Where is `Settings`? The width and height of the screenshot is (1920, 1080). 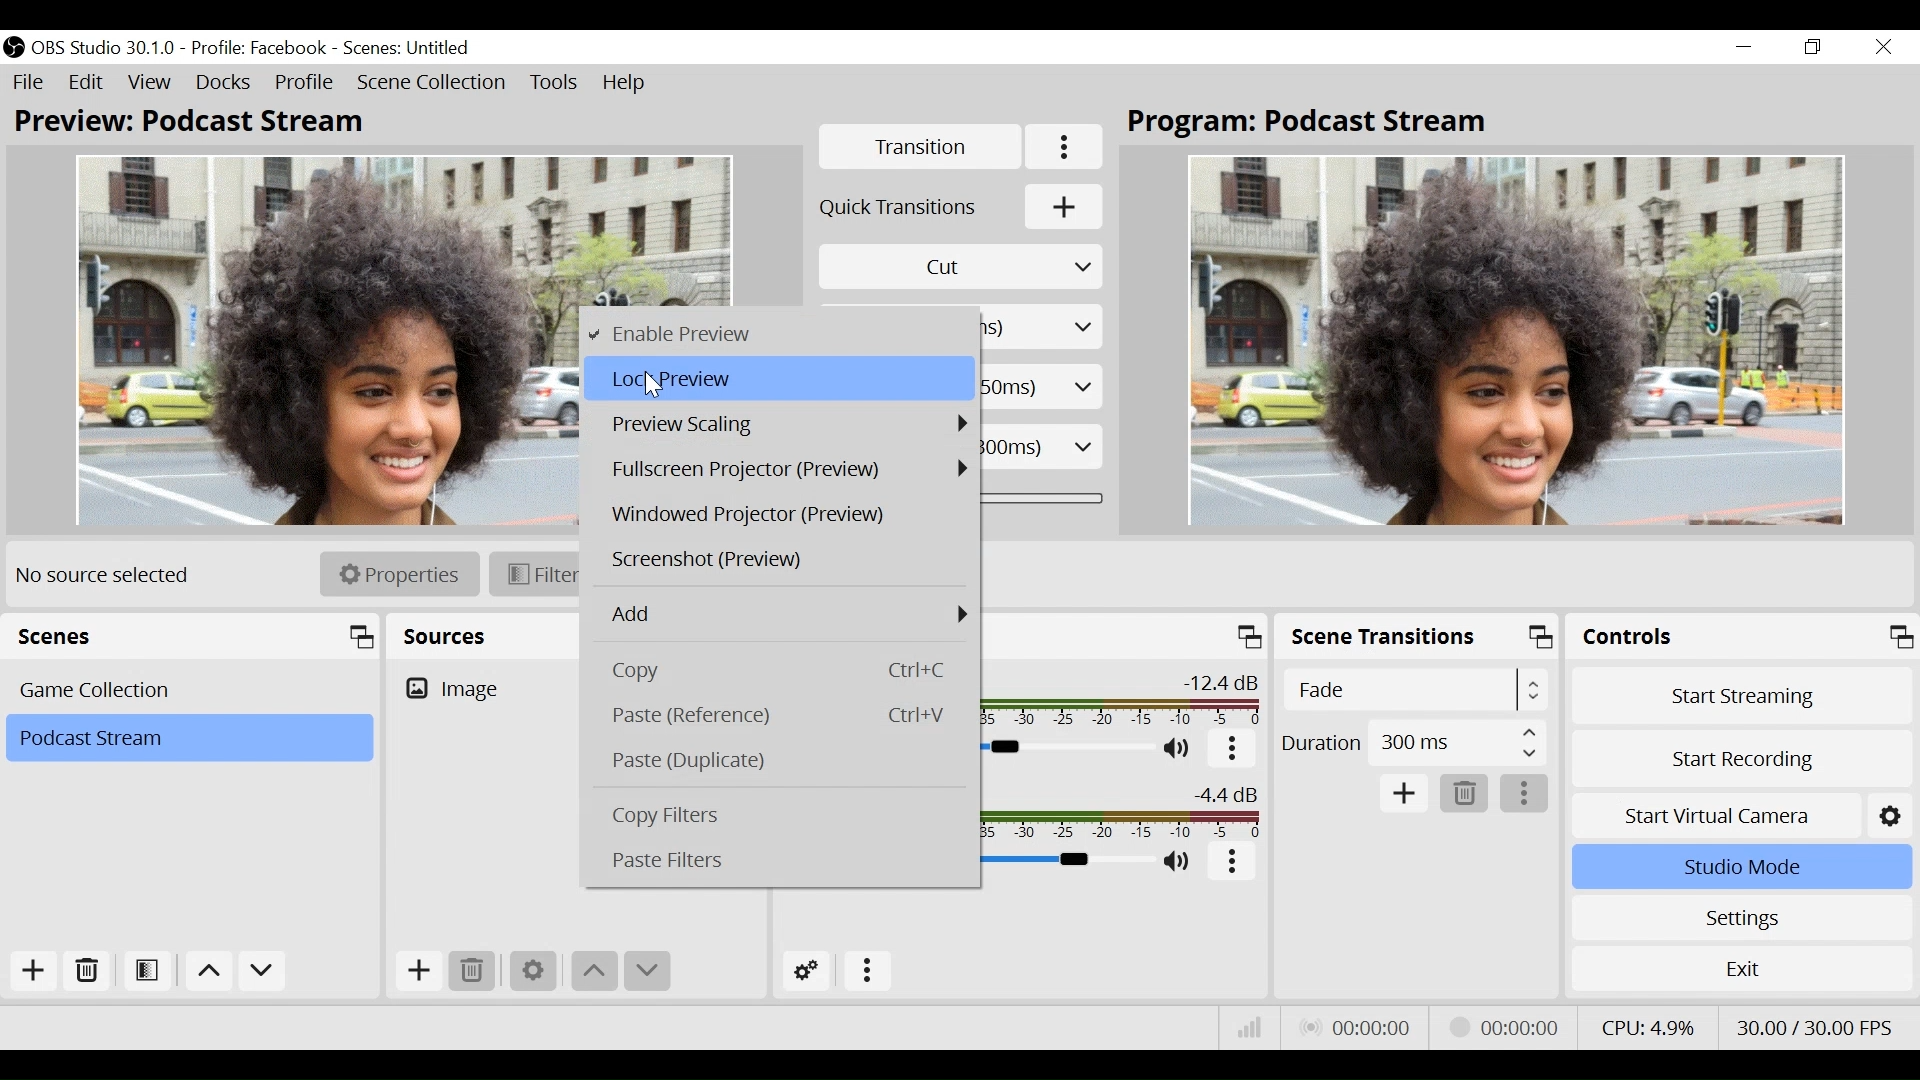 Settings is located at coordinates (1739, 918).